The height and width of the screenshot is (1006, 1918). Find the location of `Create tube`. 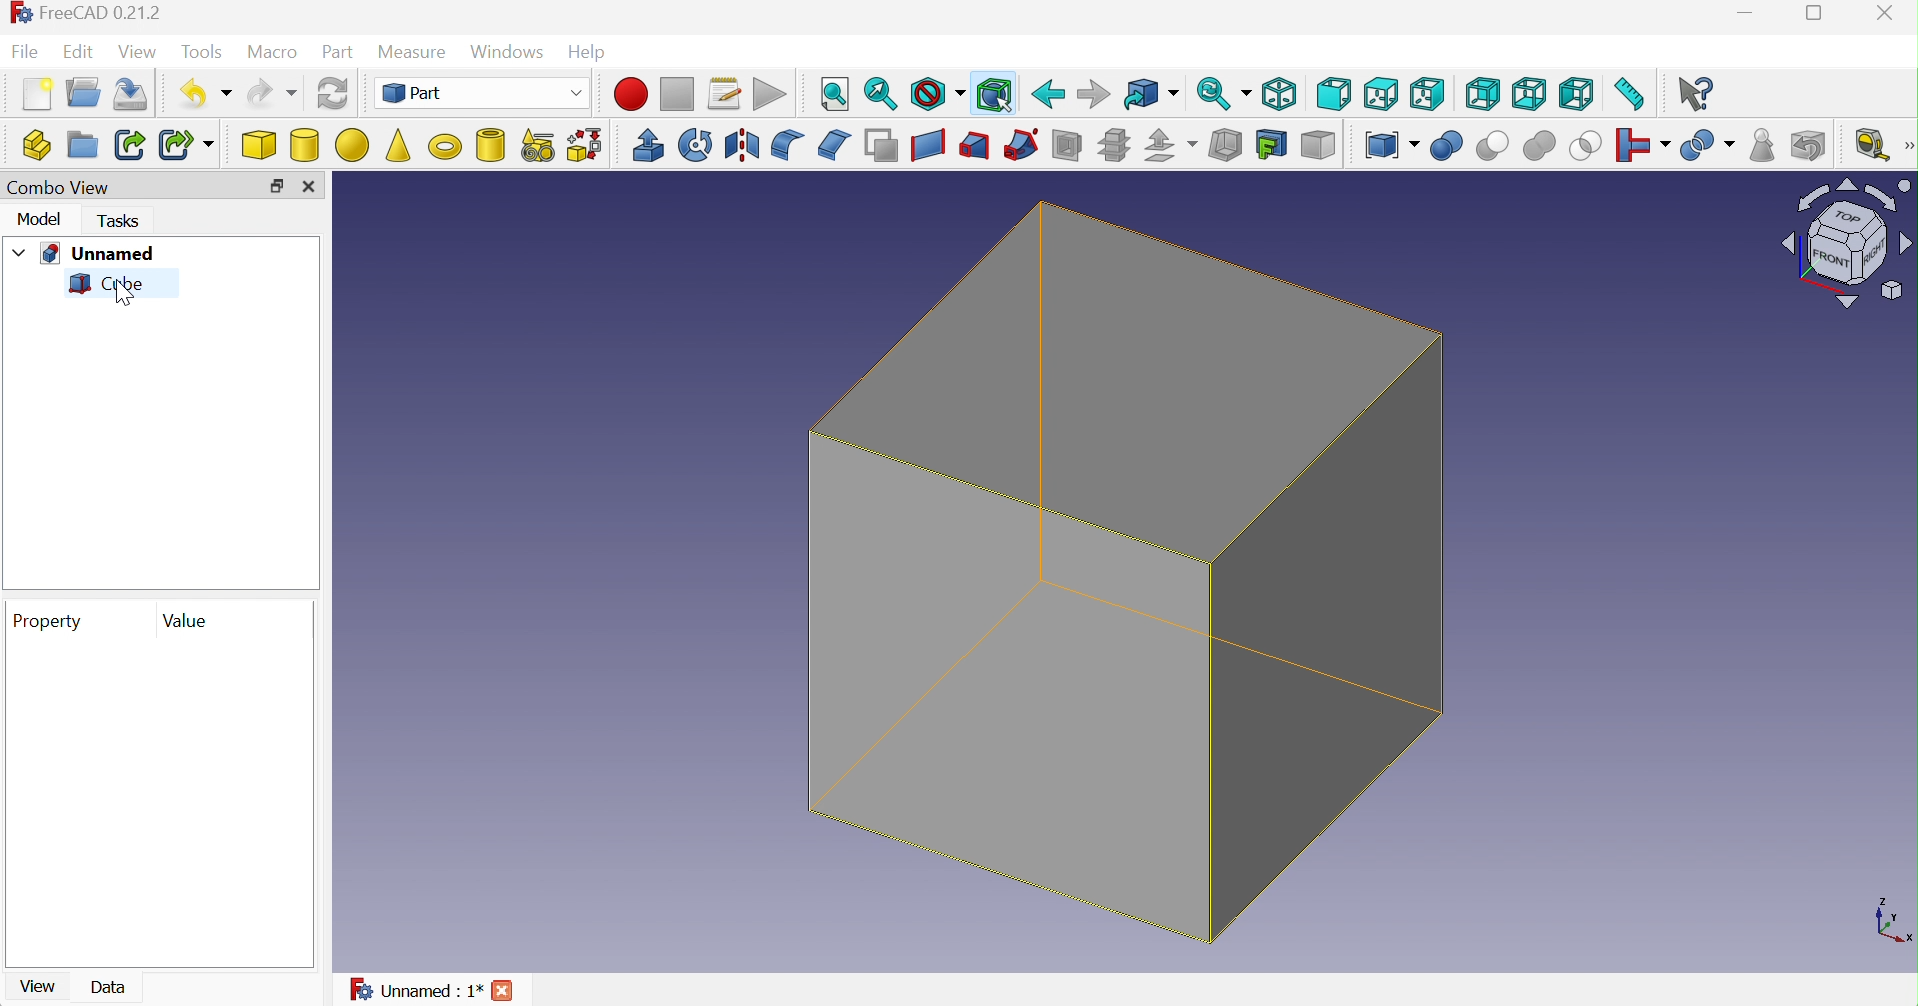

Create tube is located at coordinates (491, 144).